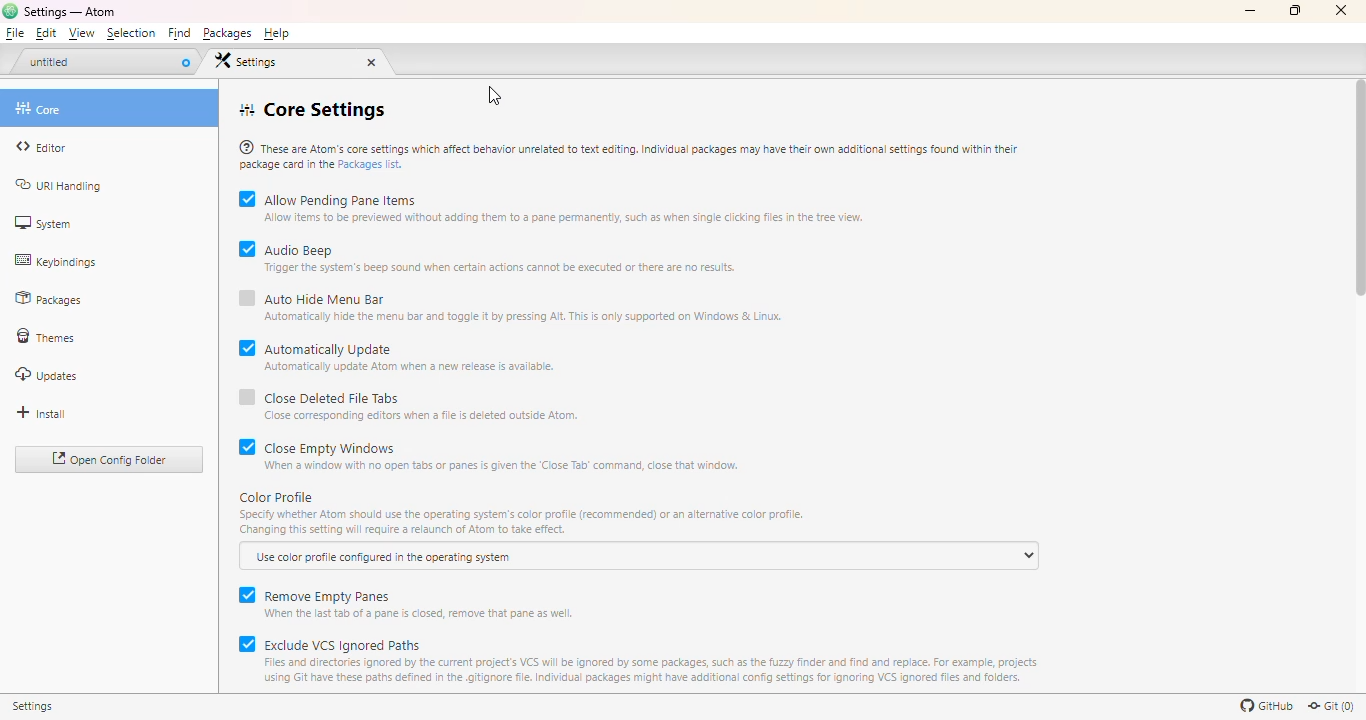 This screenshot has width=1366, height=720. I want to click on exclude VCS ignored paths, so click(653, 660).